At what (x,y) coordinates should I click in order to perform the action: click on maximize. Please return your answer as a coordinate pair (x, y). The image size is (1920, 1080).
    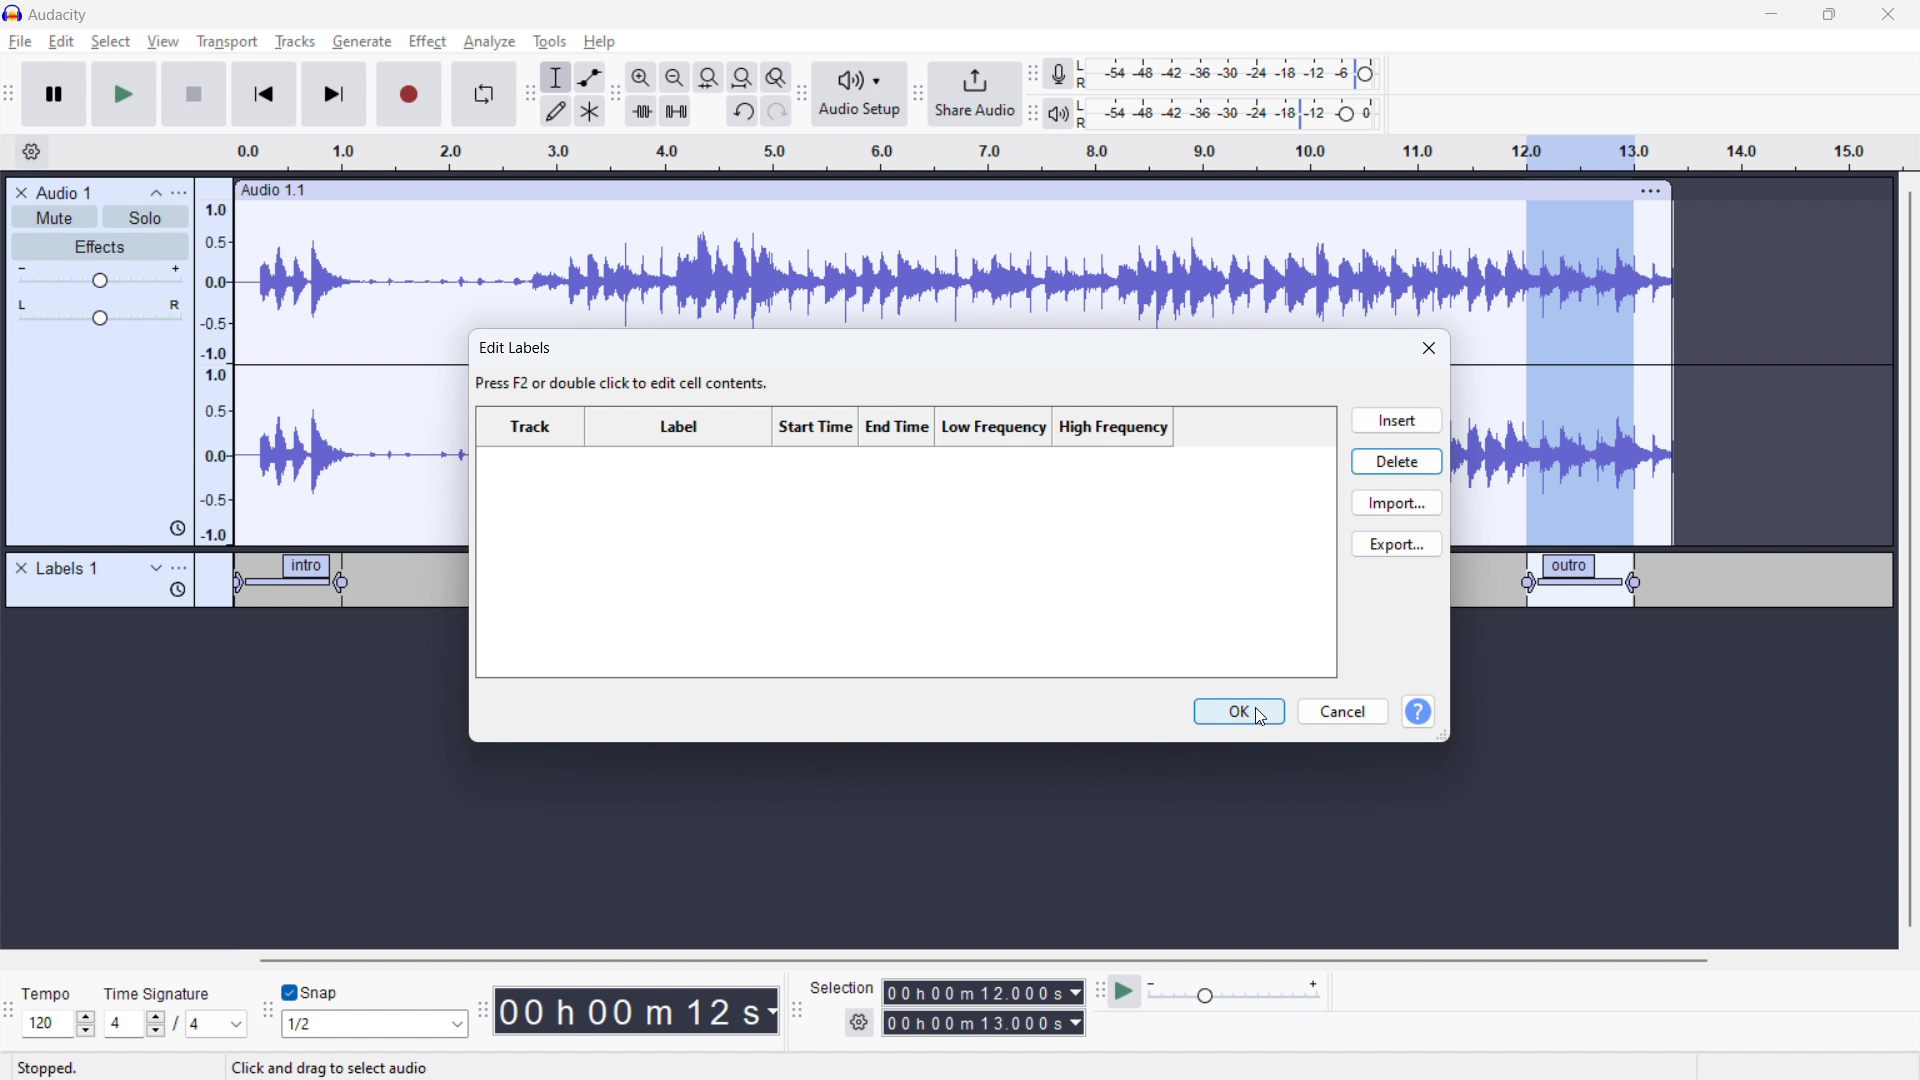
    Looking at the image, I should click on (1829, 15).